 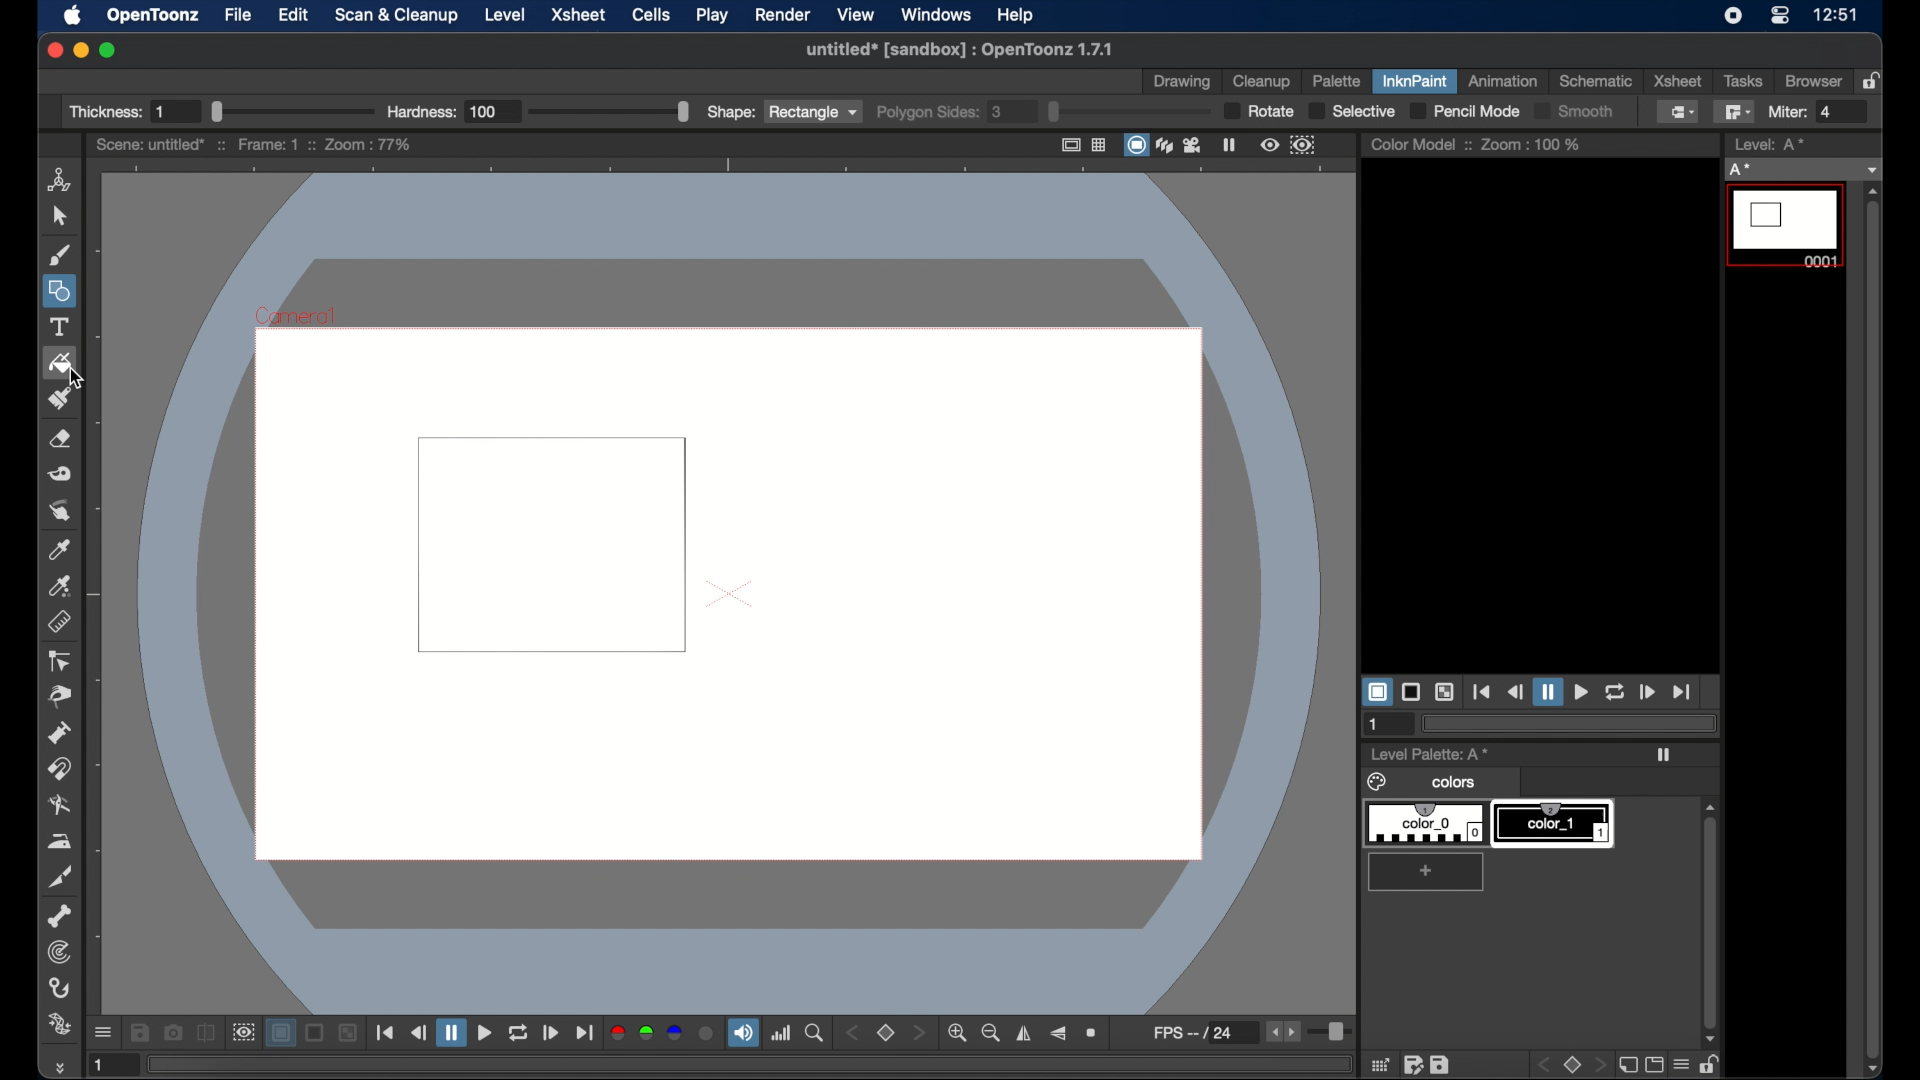 What do you see at coordinates (294, 14) in the screenshot?
I see `edit` at bounding box center [294, 14].